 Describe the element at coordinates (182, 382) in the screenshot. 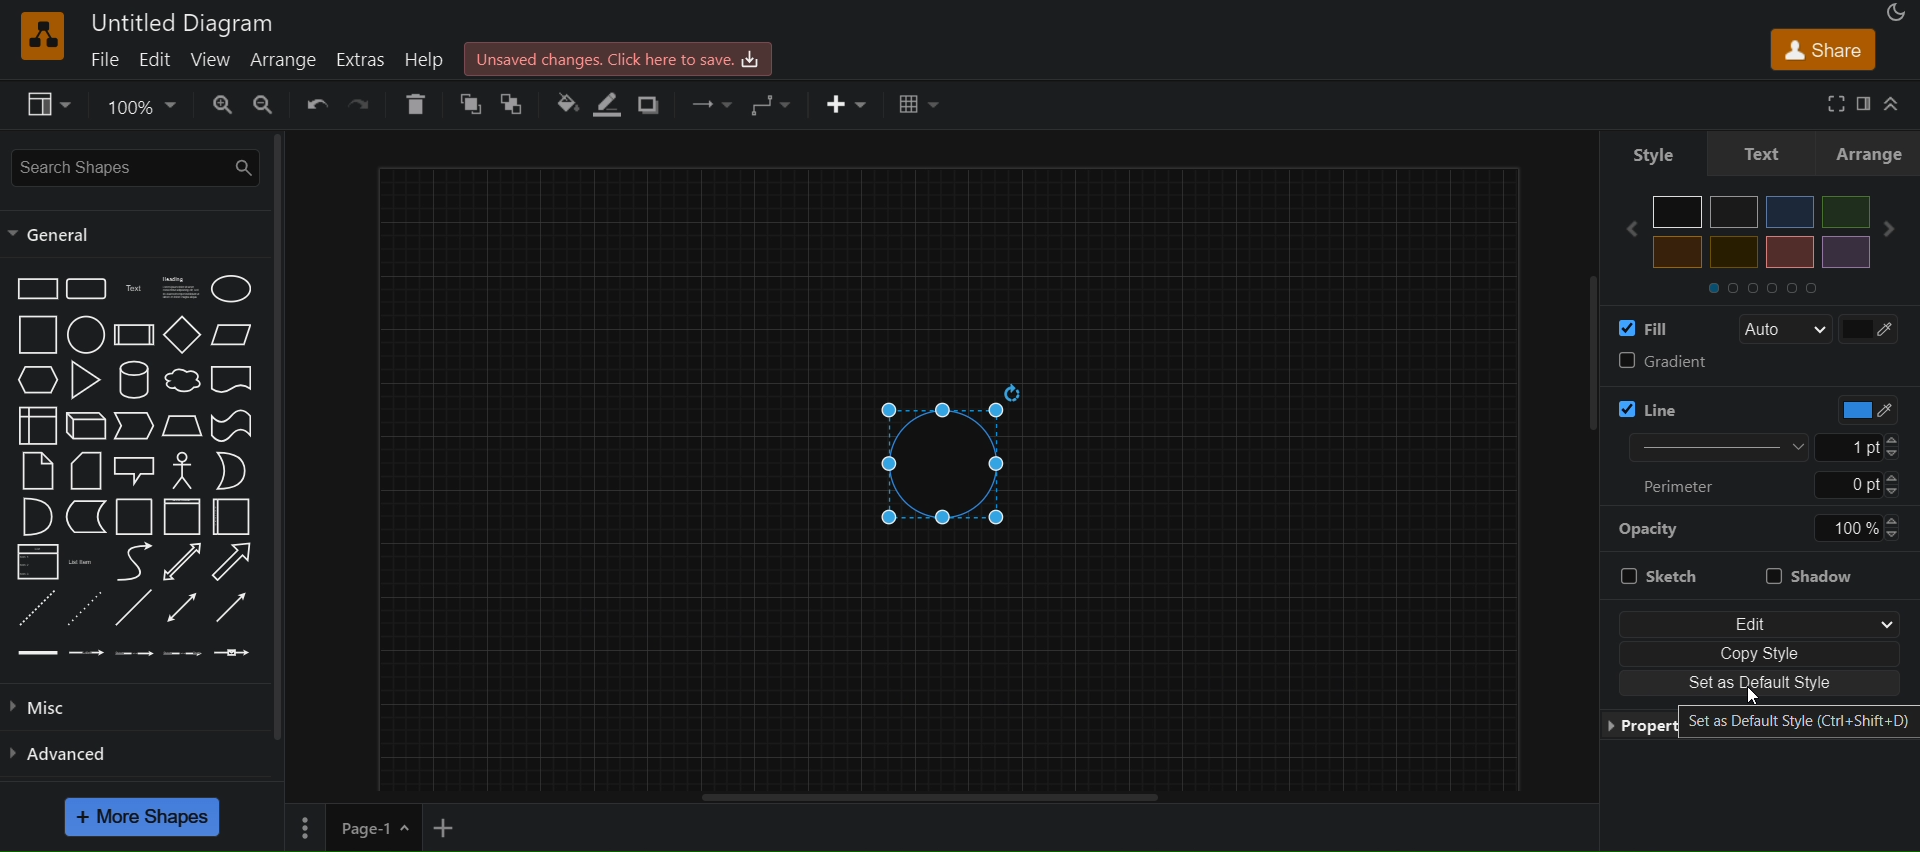

I see `cloud` at that location.